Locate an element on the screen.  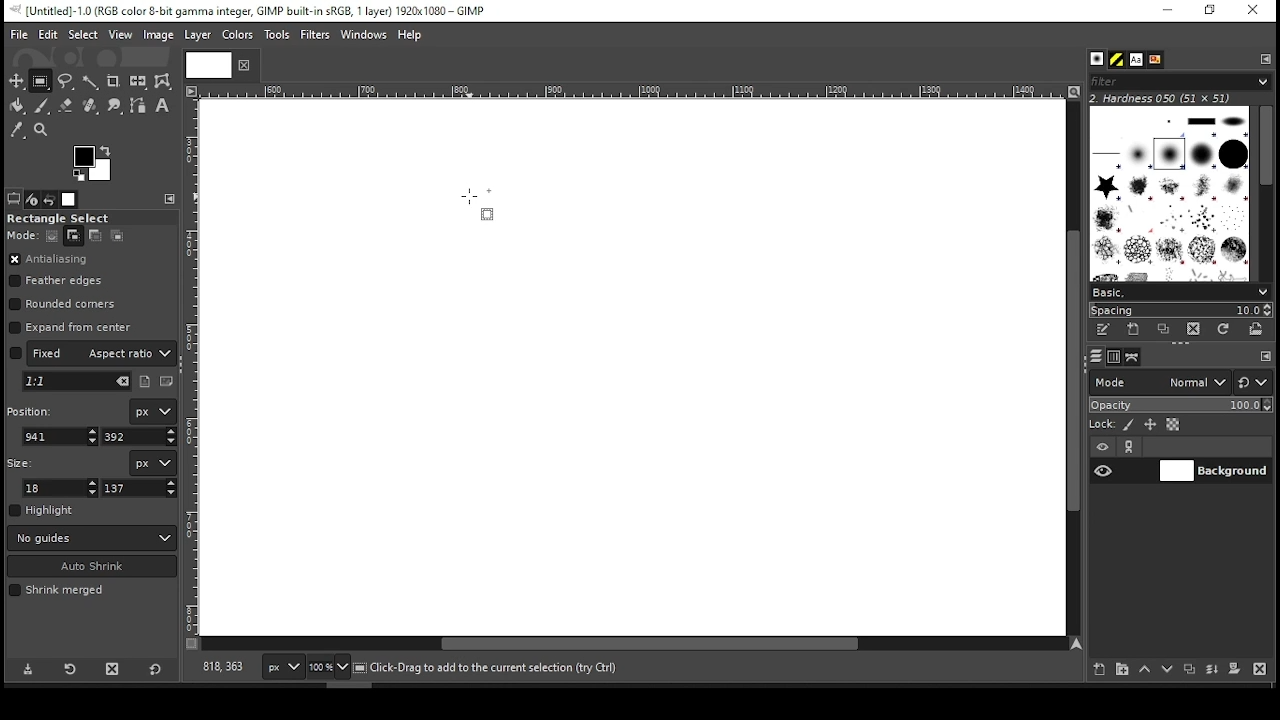
duplicate layer is located at coordinates (1192, 671).